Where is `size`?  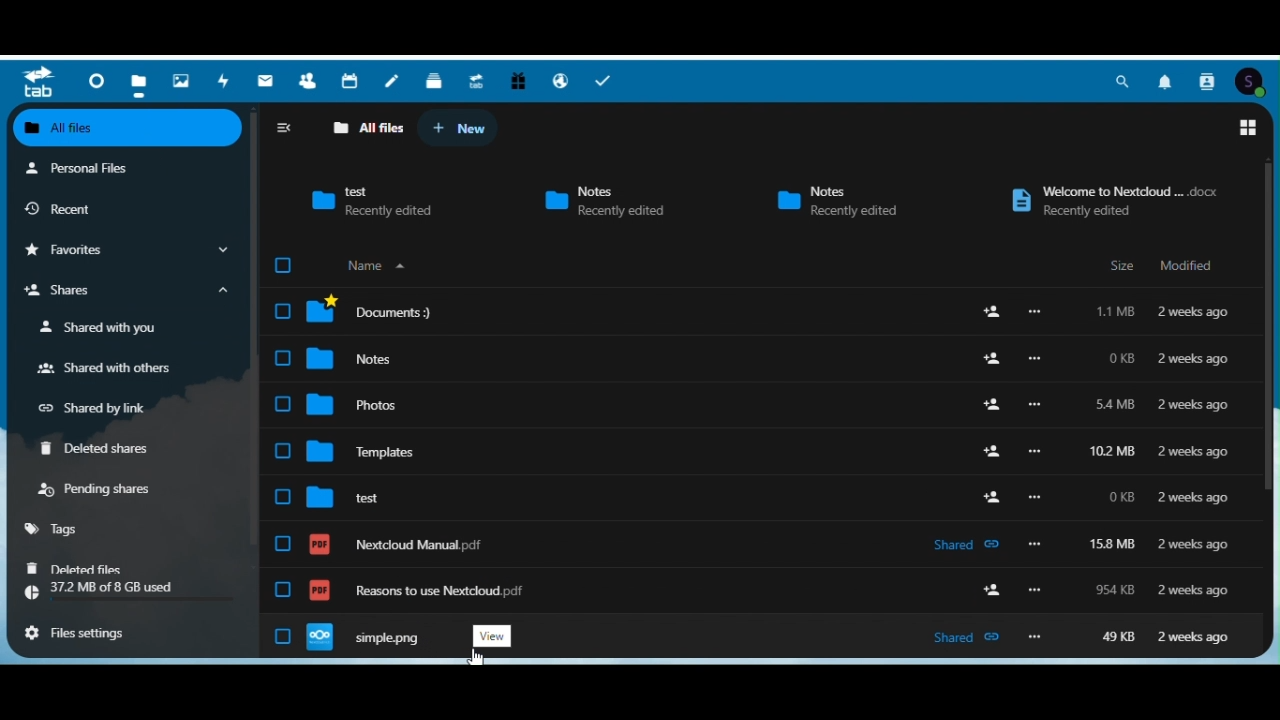 size is located at coordinates (1119, 637).